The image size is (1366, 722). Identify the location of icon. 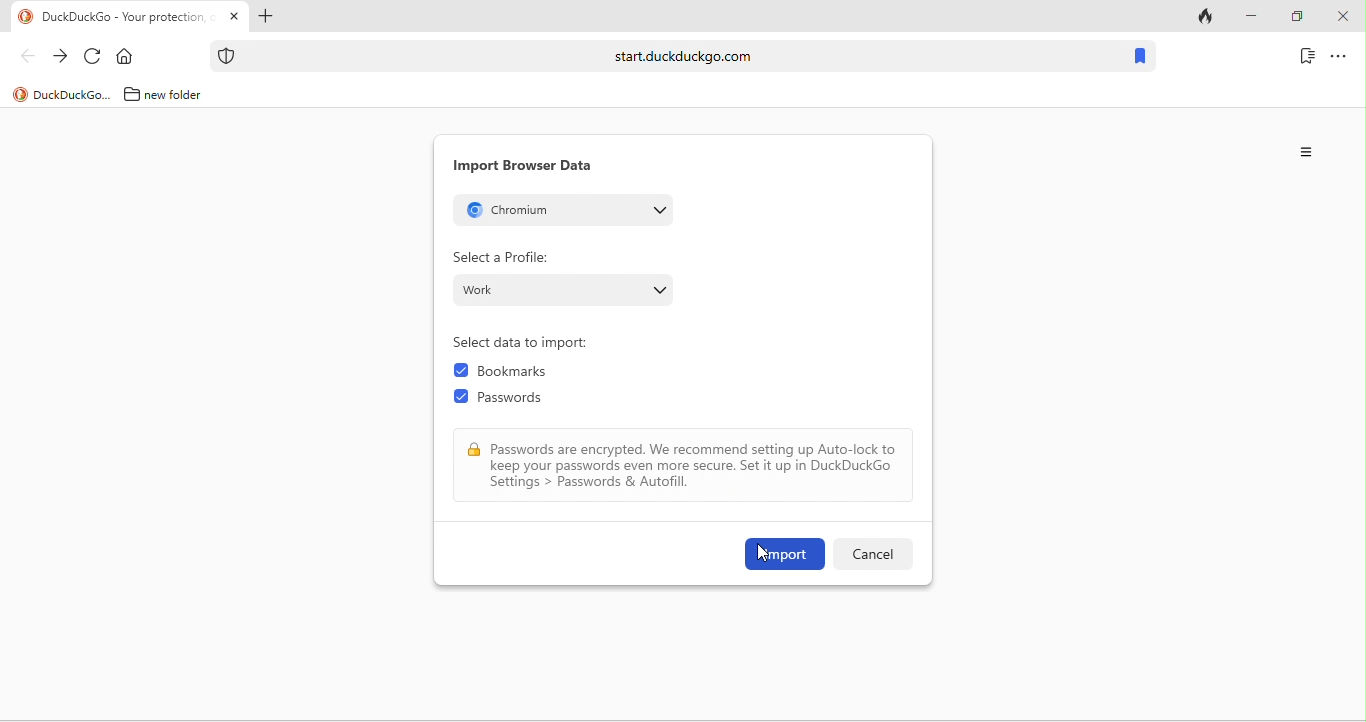
(26, 17).